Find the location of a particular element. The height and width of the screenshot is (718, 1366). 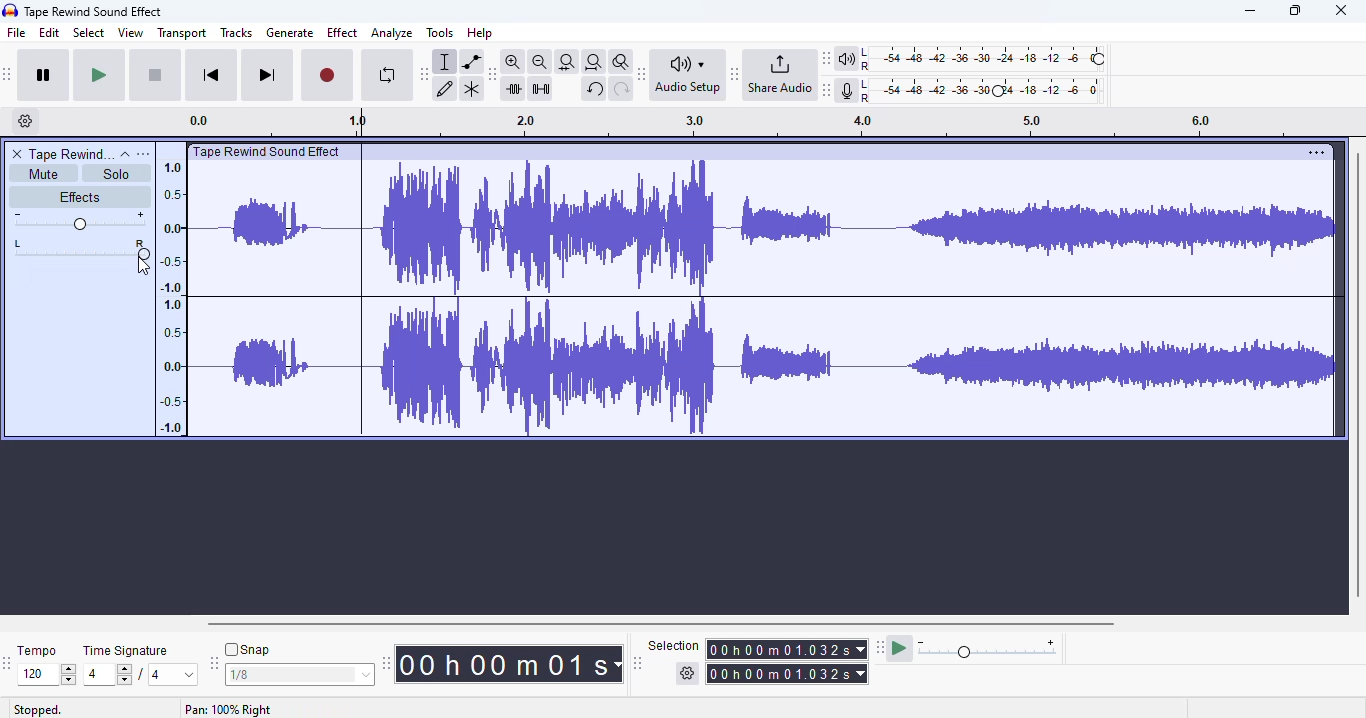

tracks is located at coordinates (236, 32).